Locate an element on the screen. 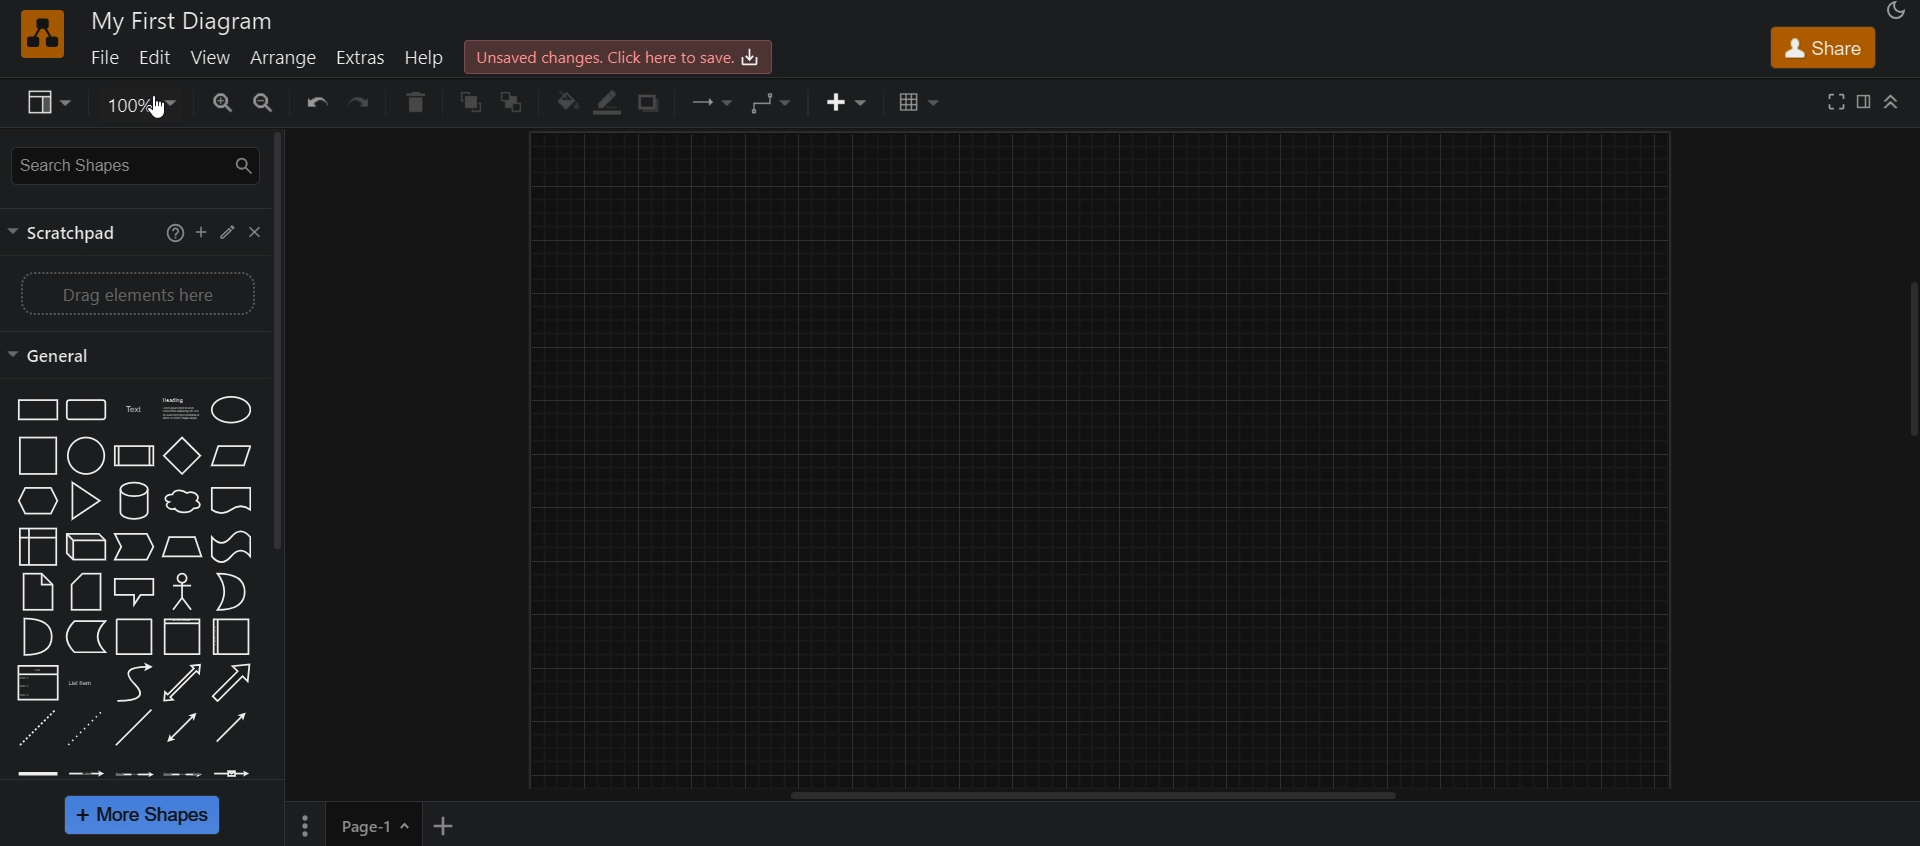 The width and height of the screenshot is (1920, 846). to front is located at coordinates (472, 104).